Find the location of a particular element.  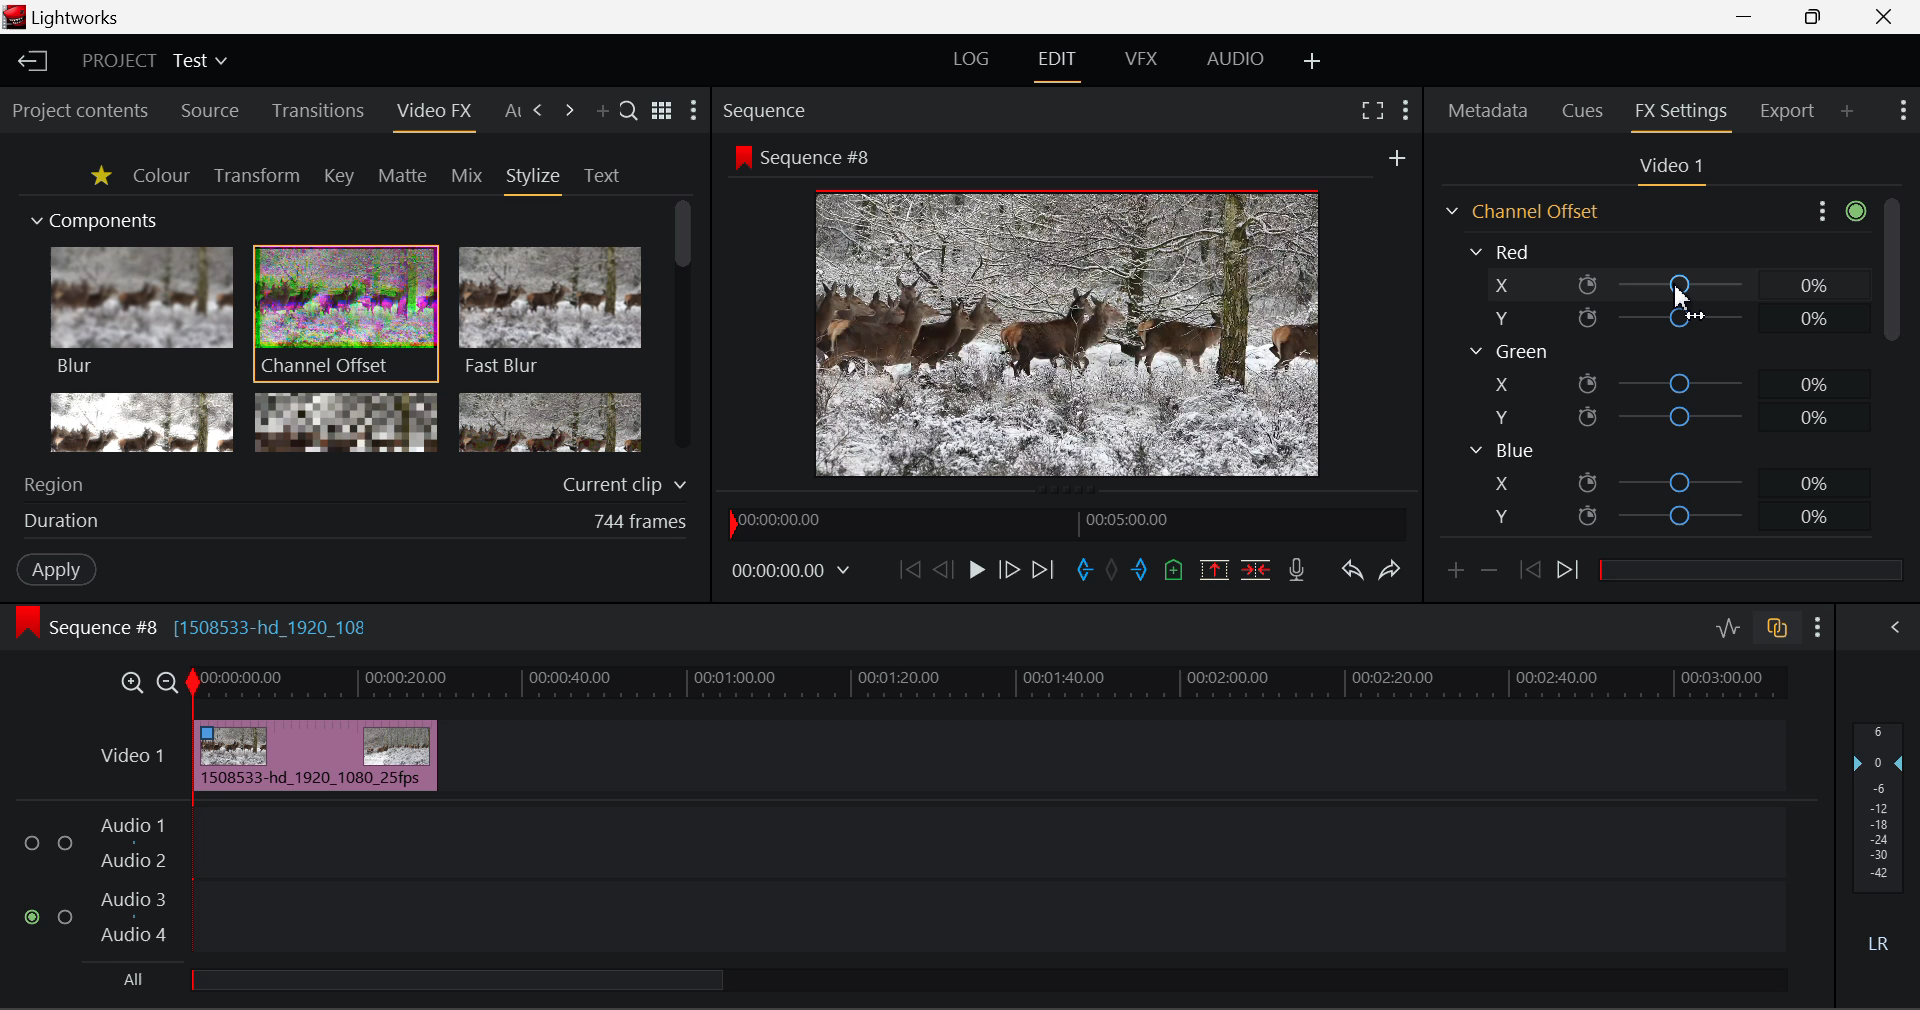

Glow is located at coordinates (139, 421).